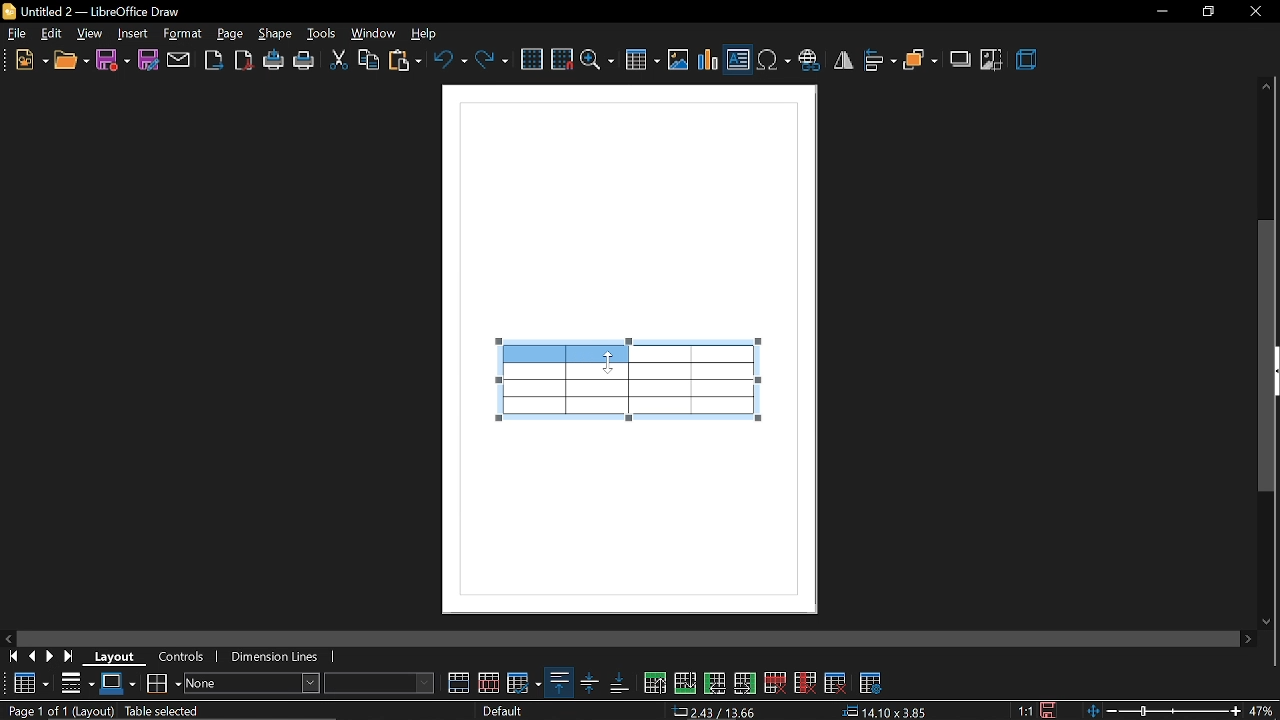 This screenshot has width=1280, height=720. Describe the element at coordinates (775, 682) in the screenshot. I see `delete row` at that location.